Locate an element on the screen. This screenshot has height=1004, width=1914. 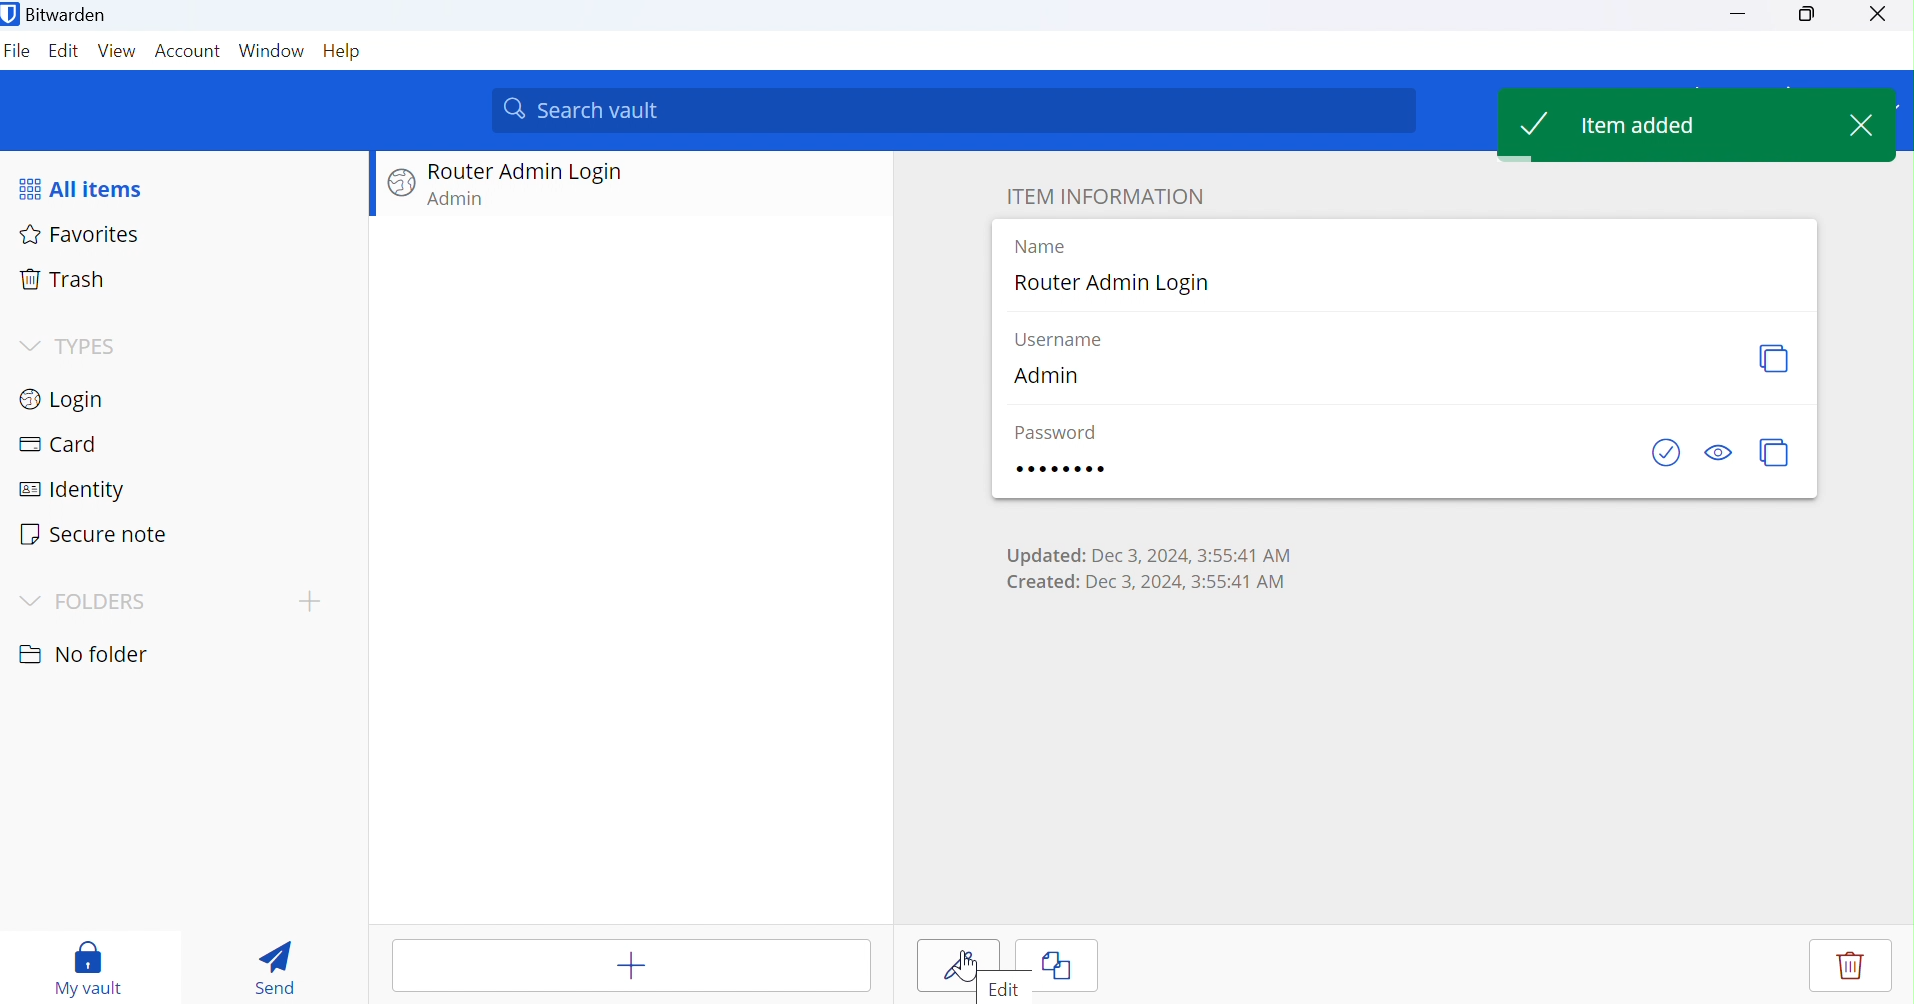
My vault is located at coordinates (89, 962).